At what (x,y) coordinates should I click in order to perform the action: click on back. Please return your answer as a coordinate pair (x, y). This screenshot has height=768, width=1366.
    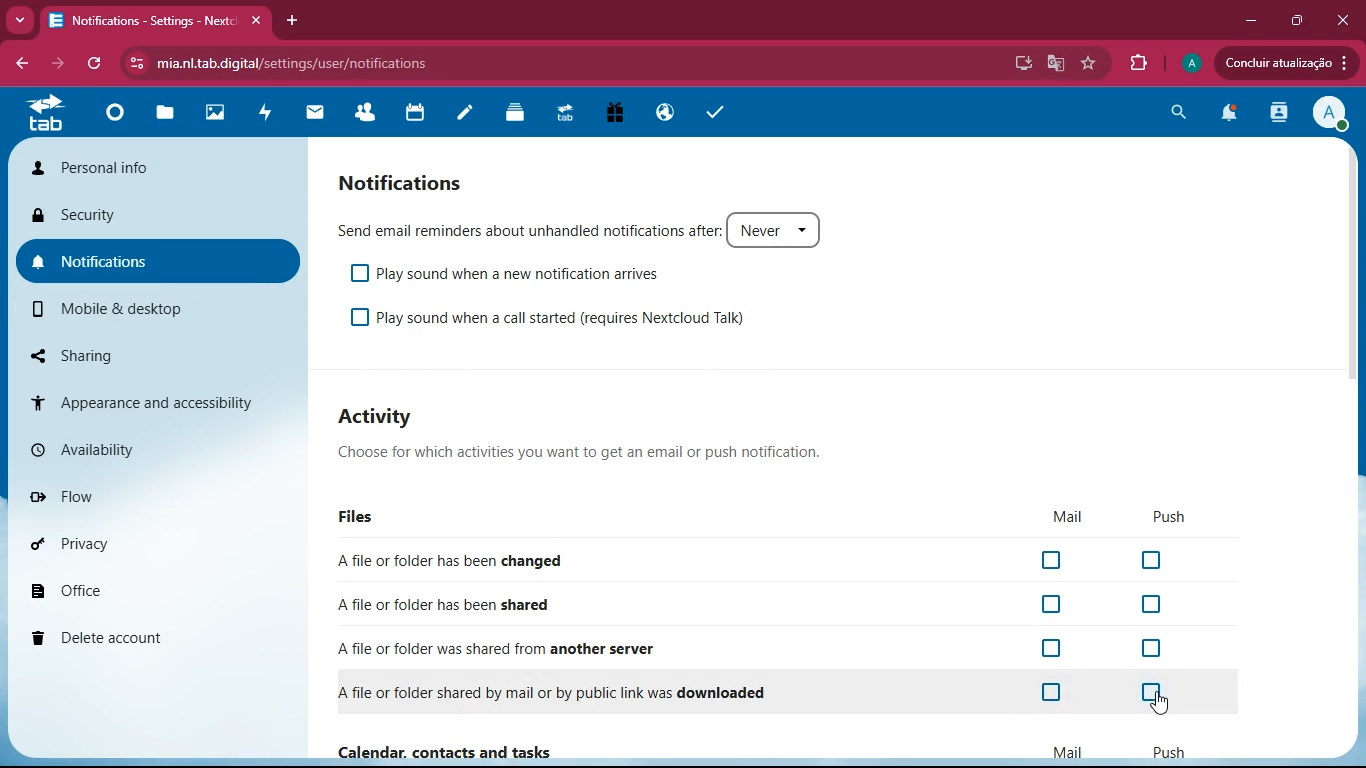
    Looking at the image, I should click on (23, 65).